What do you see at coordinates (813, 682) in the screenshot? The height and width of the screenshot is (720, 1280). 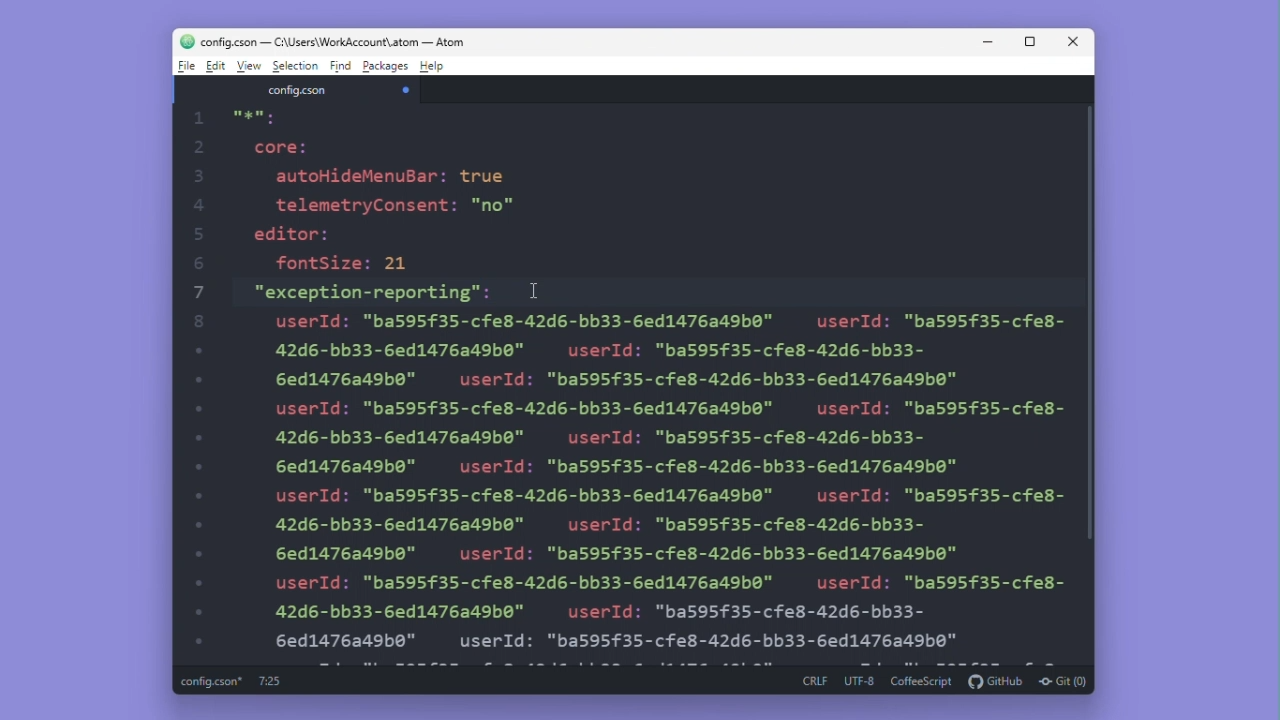 I see `crlf` at bounding box center [813, 682].